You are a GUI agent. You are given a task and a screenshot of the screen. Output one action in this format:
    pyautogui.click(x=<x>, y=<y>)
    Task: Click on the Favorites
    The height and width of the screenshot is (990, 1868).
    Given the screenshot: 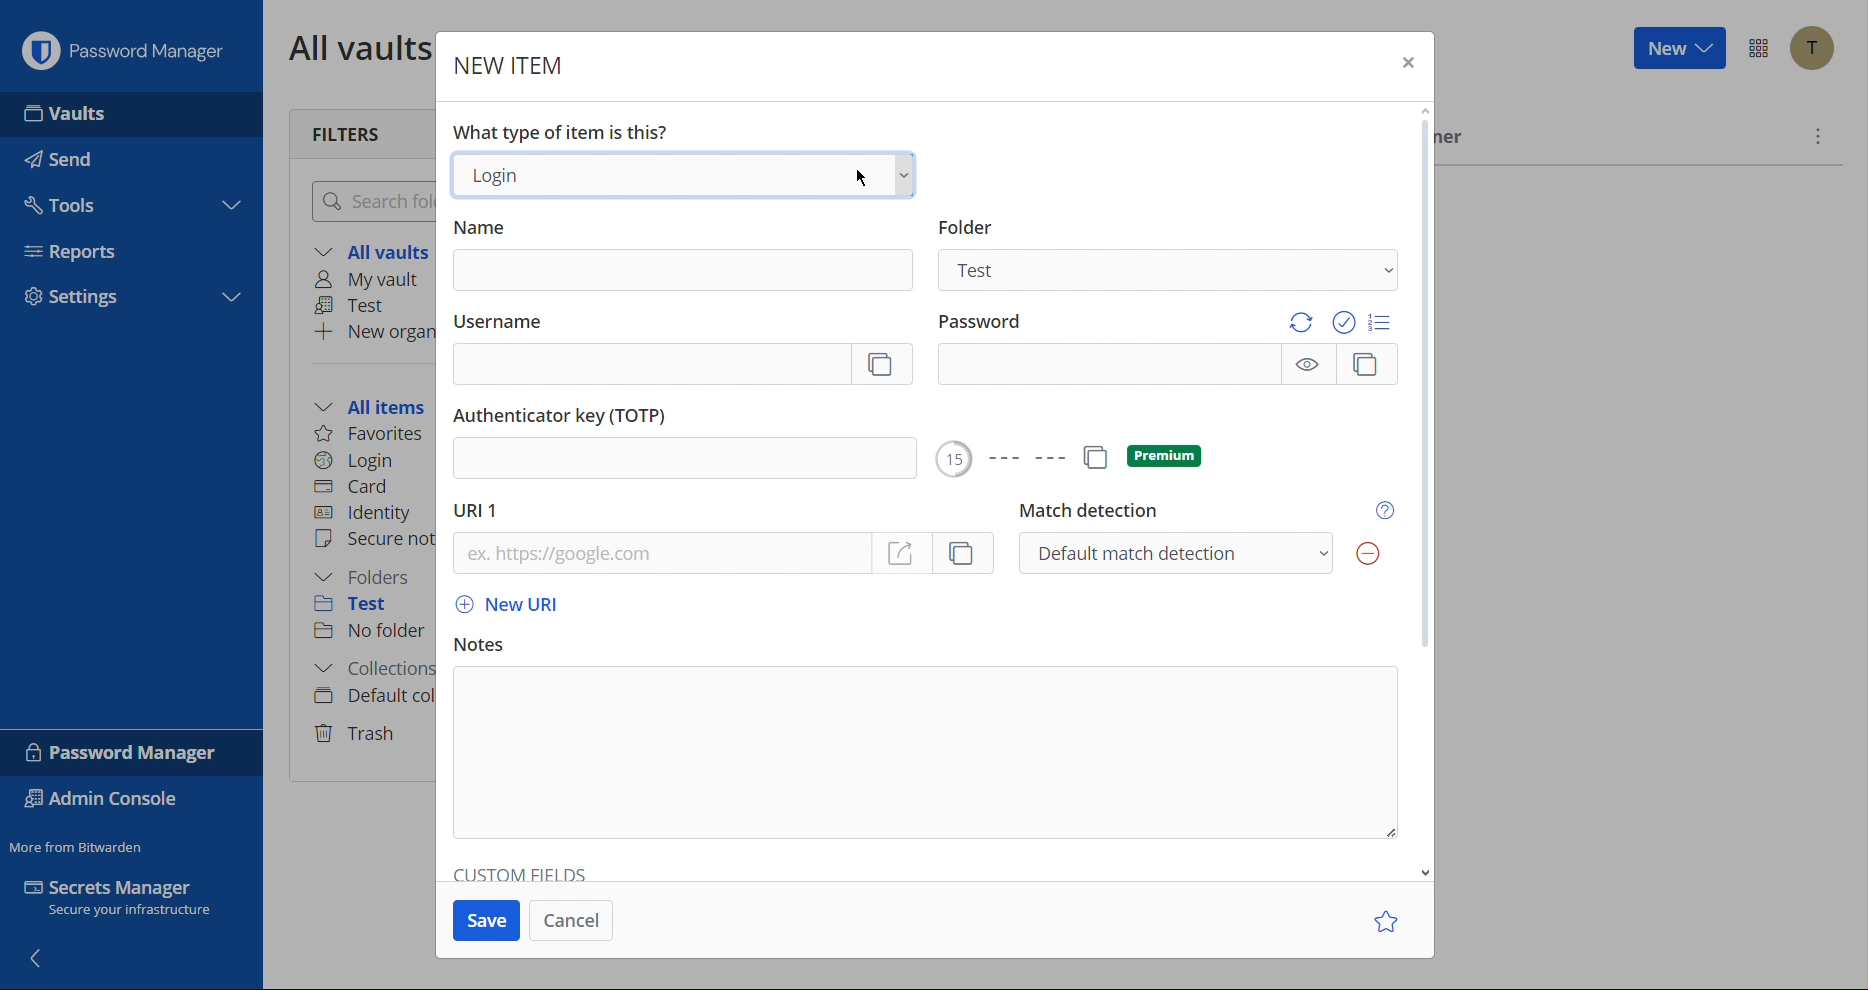 What is the action you would take?
    pyautogui.click(x=374, y=436)
    